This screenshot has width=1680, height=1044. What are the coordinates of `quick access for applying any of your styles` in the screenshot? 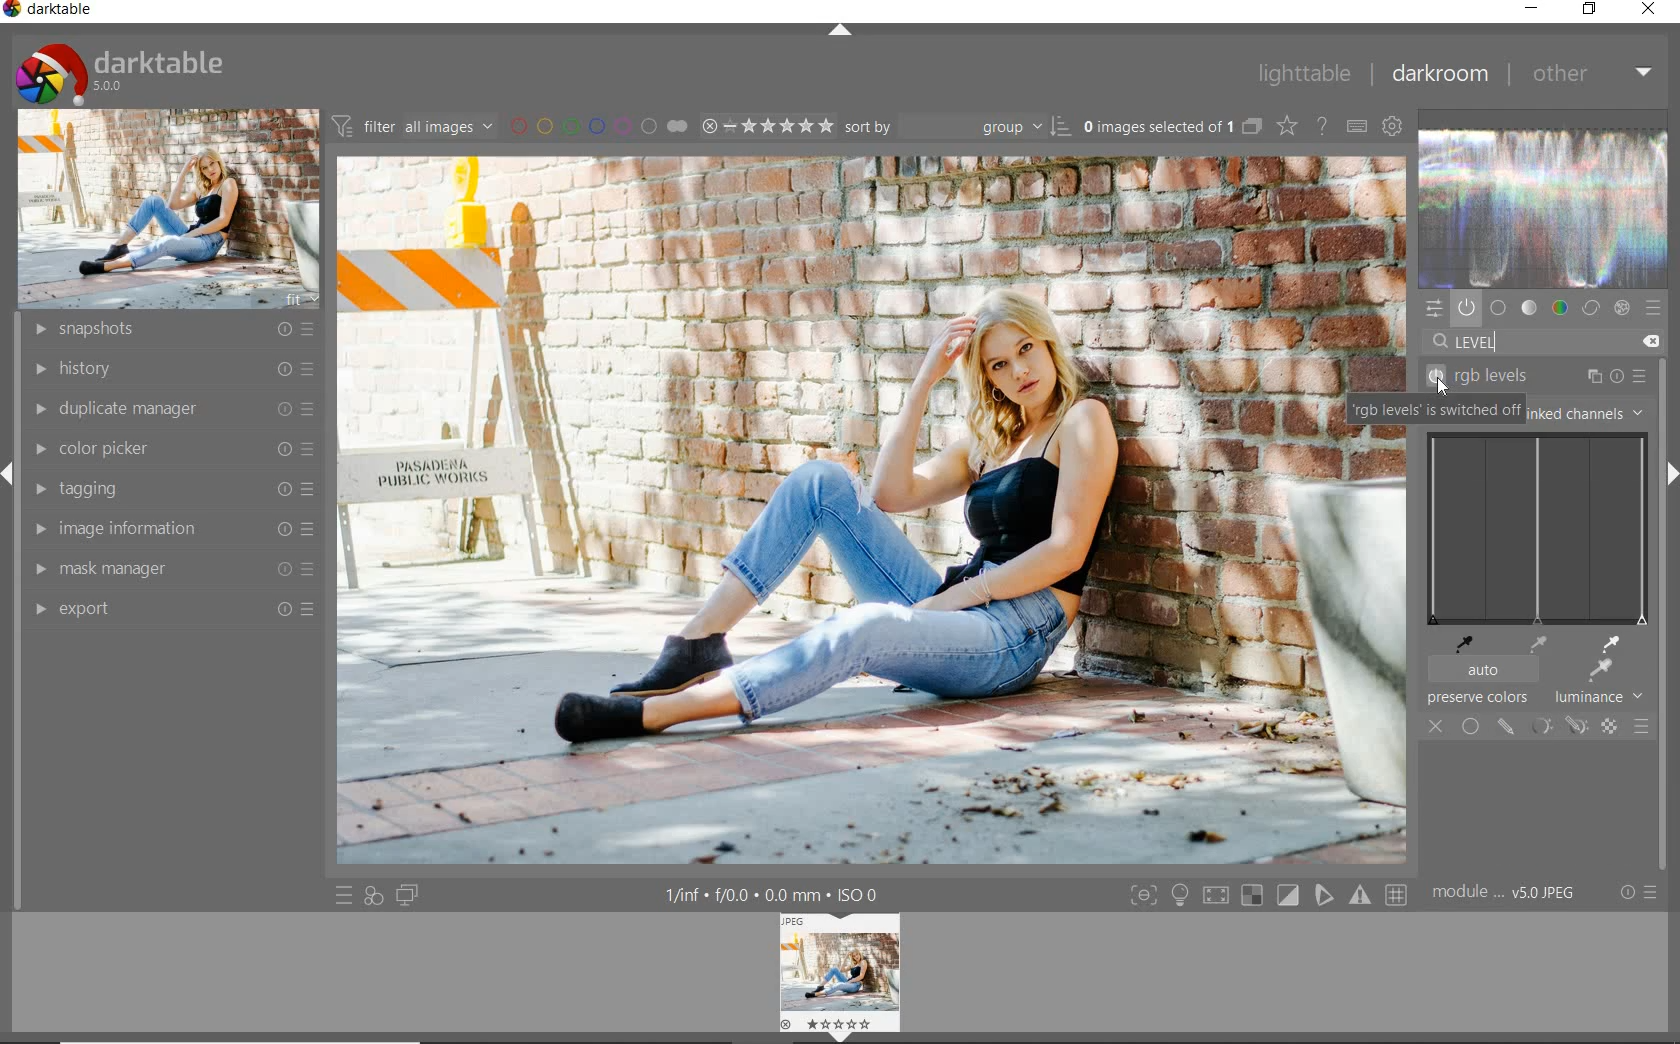 It's located at (374, 896).